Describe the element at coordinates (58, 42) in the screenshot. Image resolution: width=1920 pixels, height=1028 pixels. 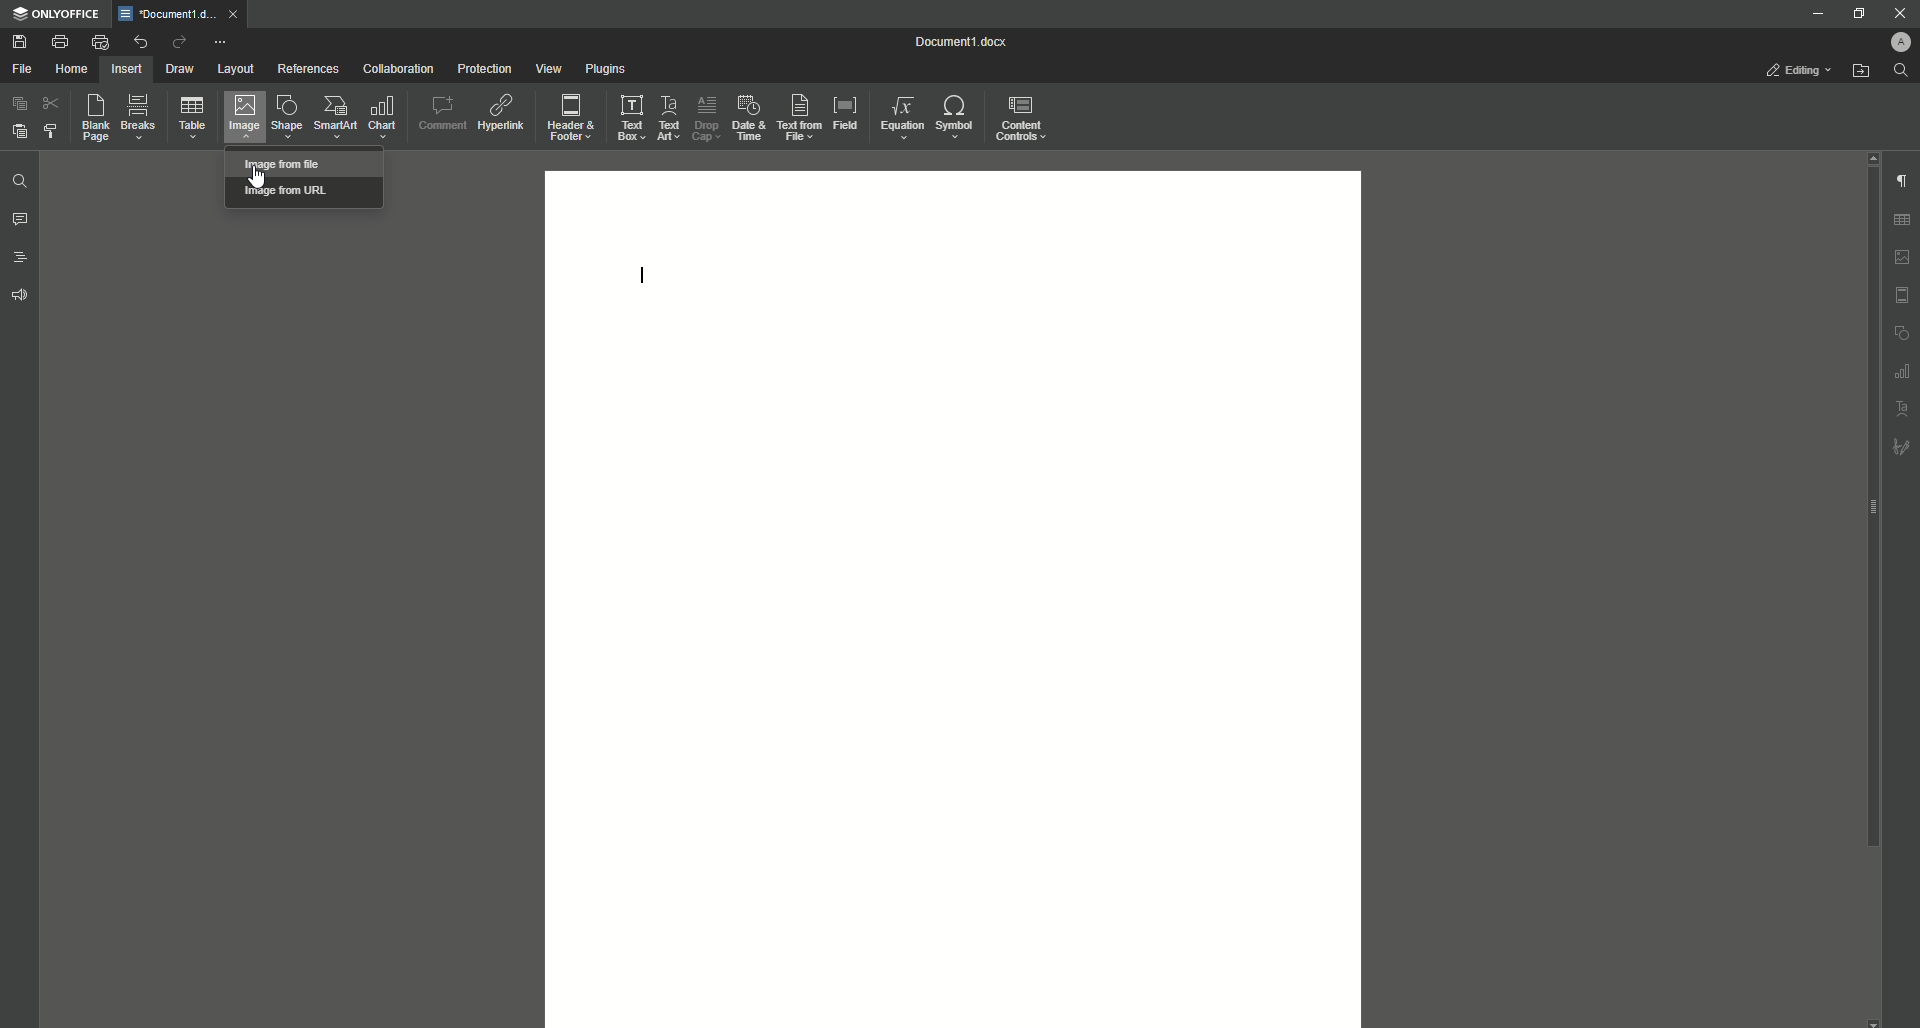
I see `Print` at that location.